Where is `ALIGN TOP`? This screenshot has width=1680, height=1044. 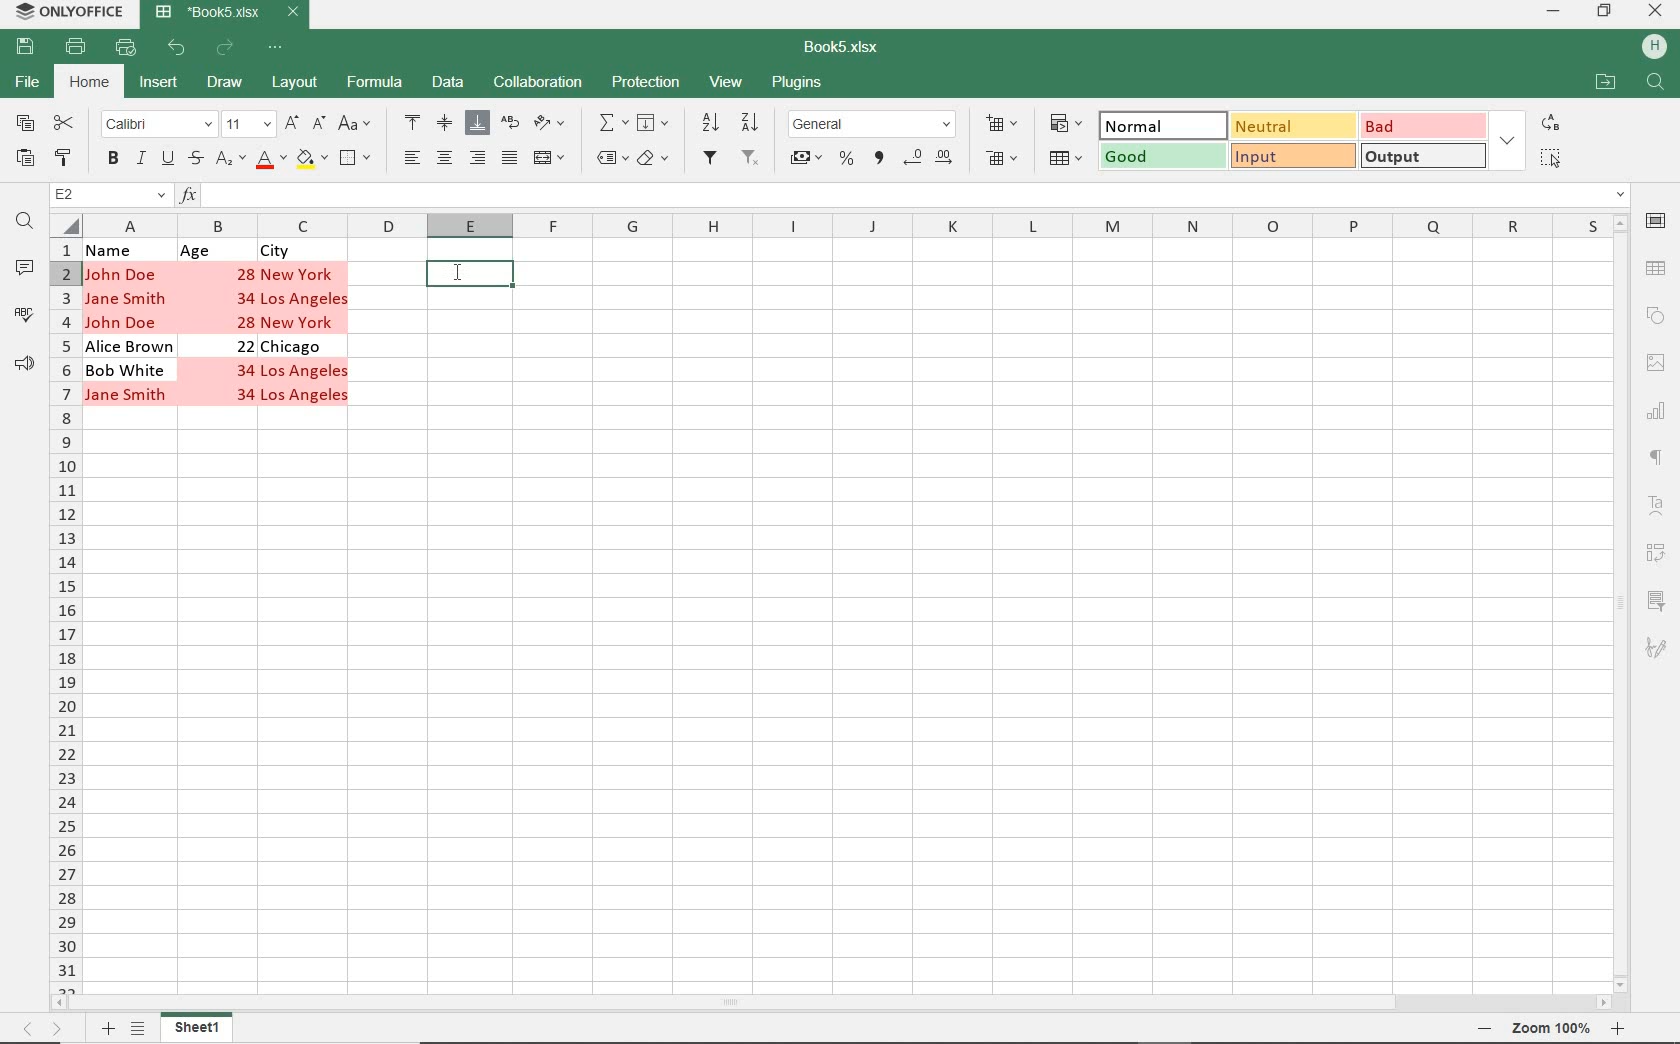
ALIGN TOP is located at coordinates (413, 124).